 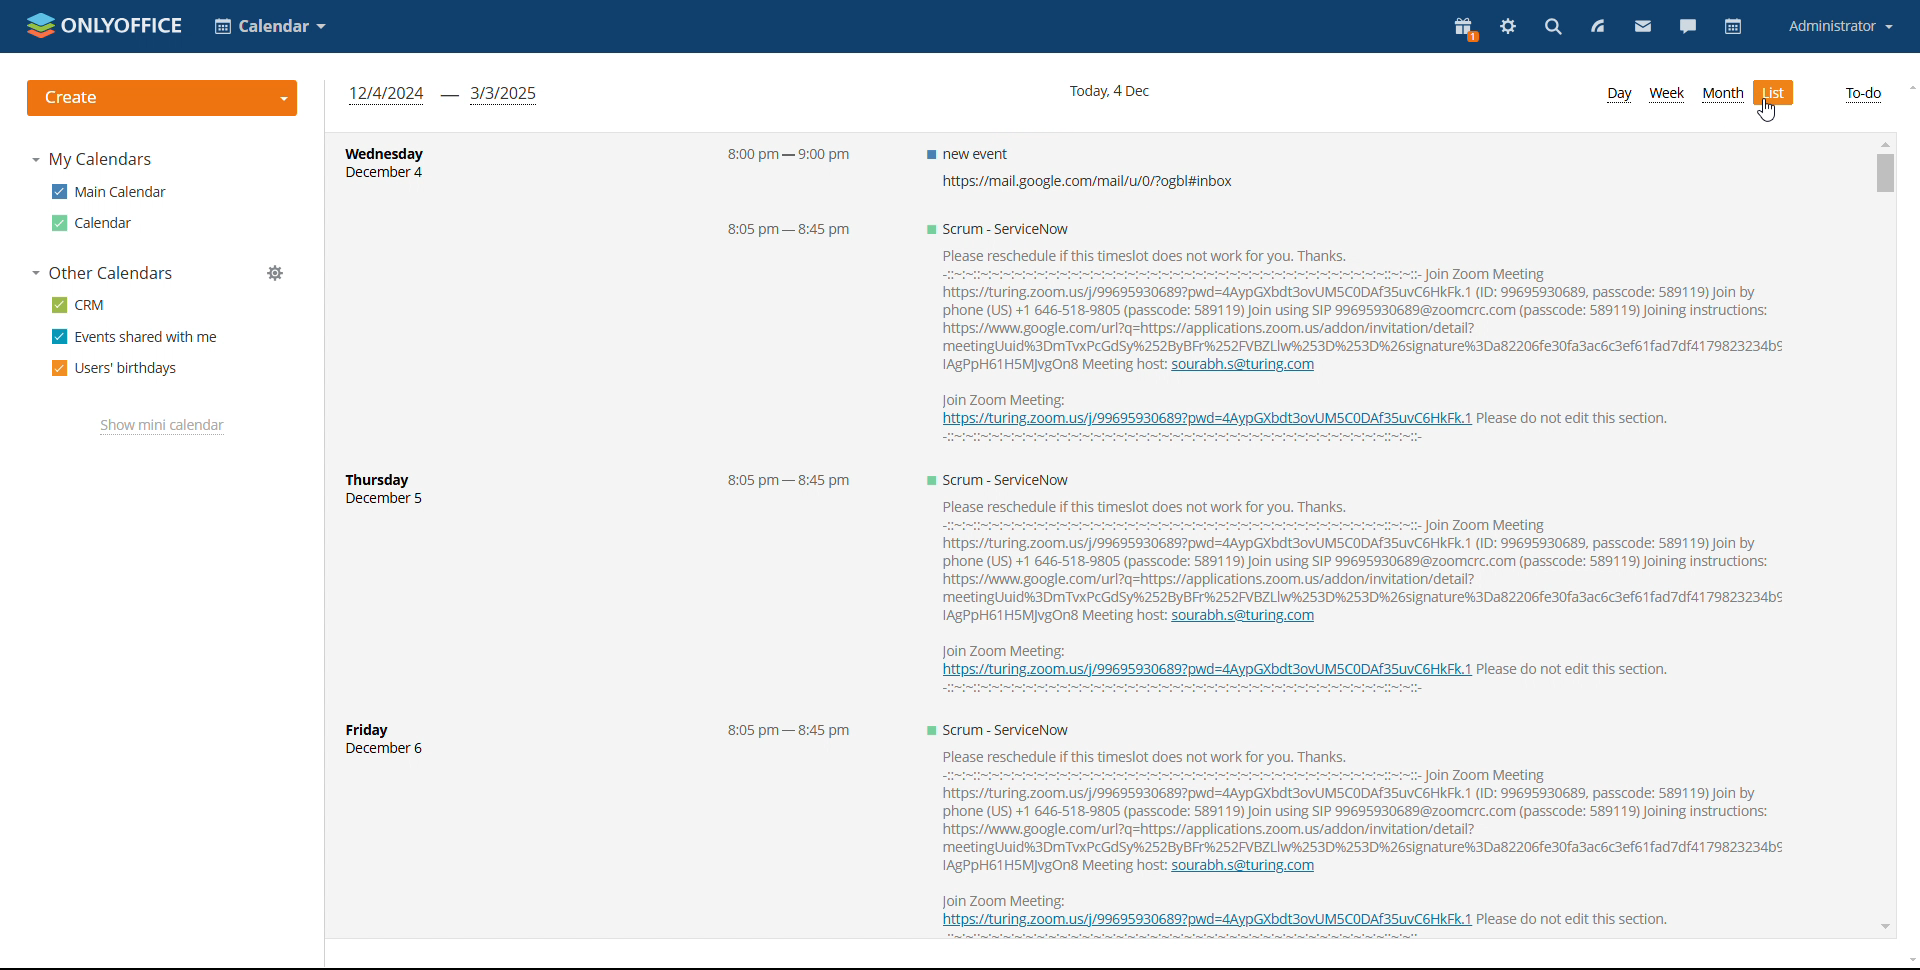 What do you see at coordinates (1203, 923) in the screenshot?
I see `bttps:/turing.zoom.us/)/99695930689?pwd=4AypGXbdt3ovUMSCODAF3SUVCEHKFK,` at bounding box center [1203, 923].